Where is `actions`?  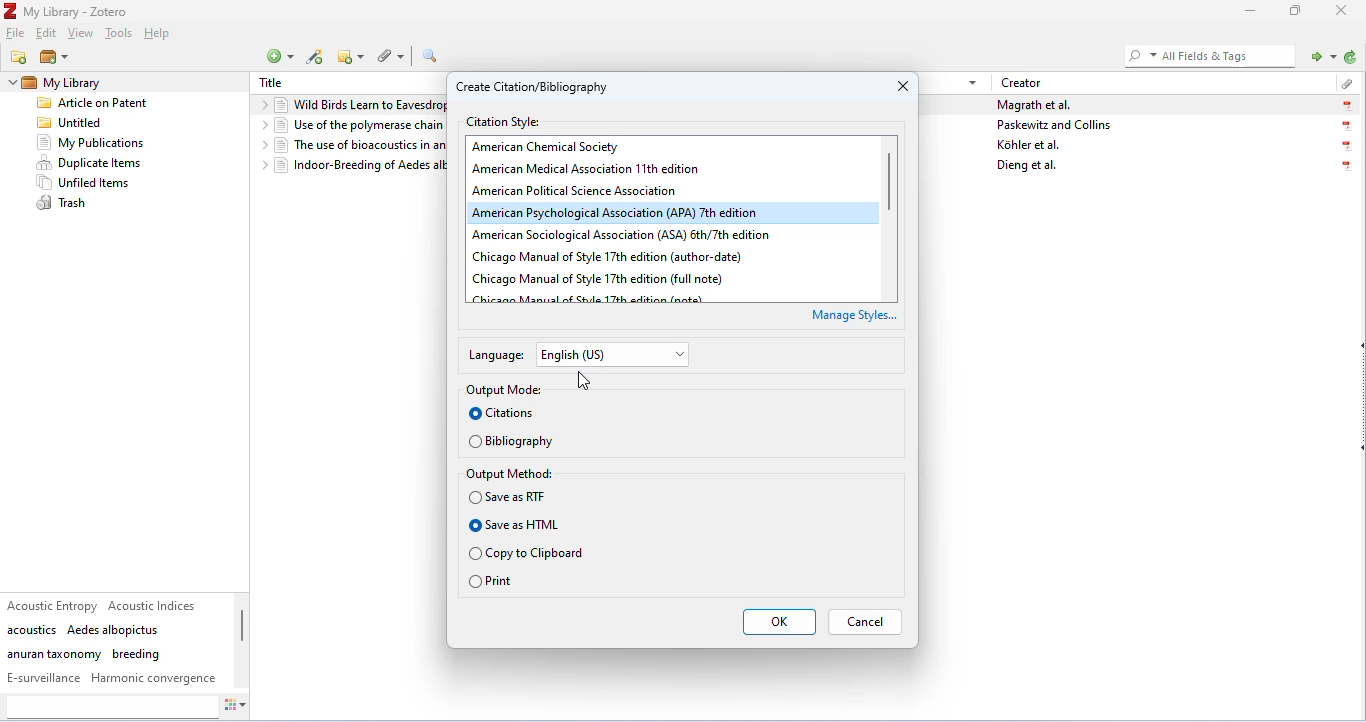
actions is located at coordinates (244, 707).